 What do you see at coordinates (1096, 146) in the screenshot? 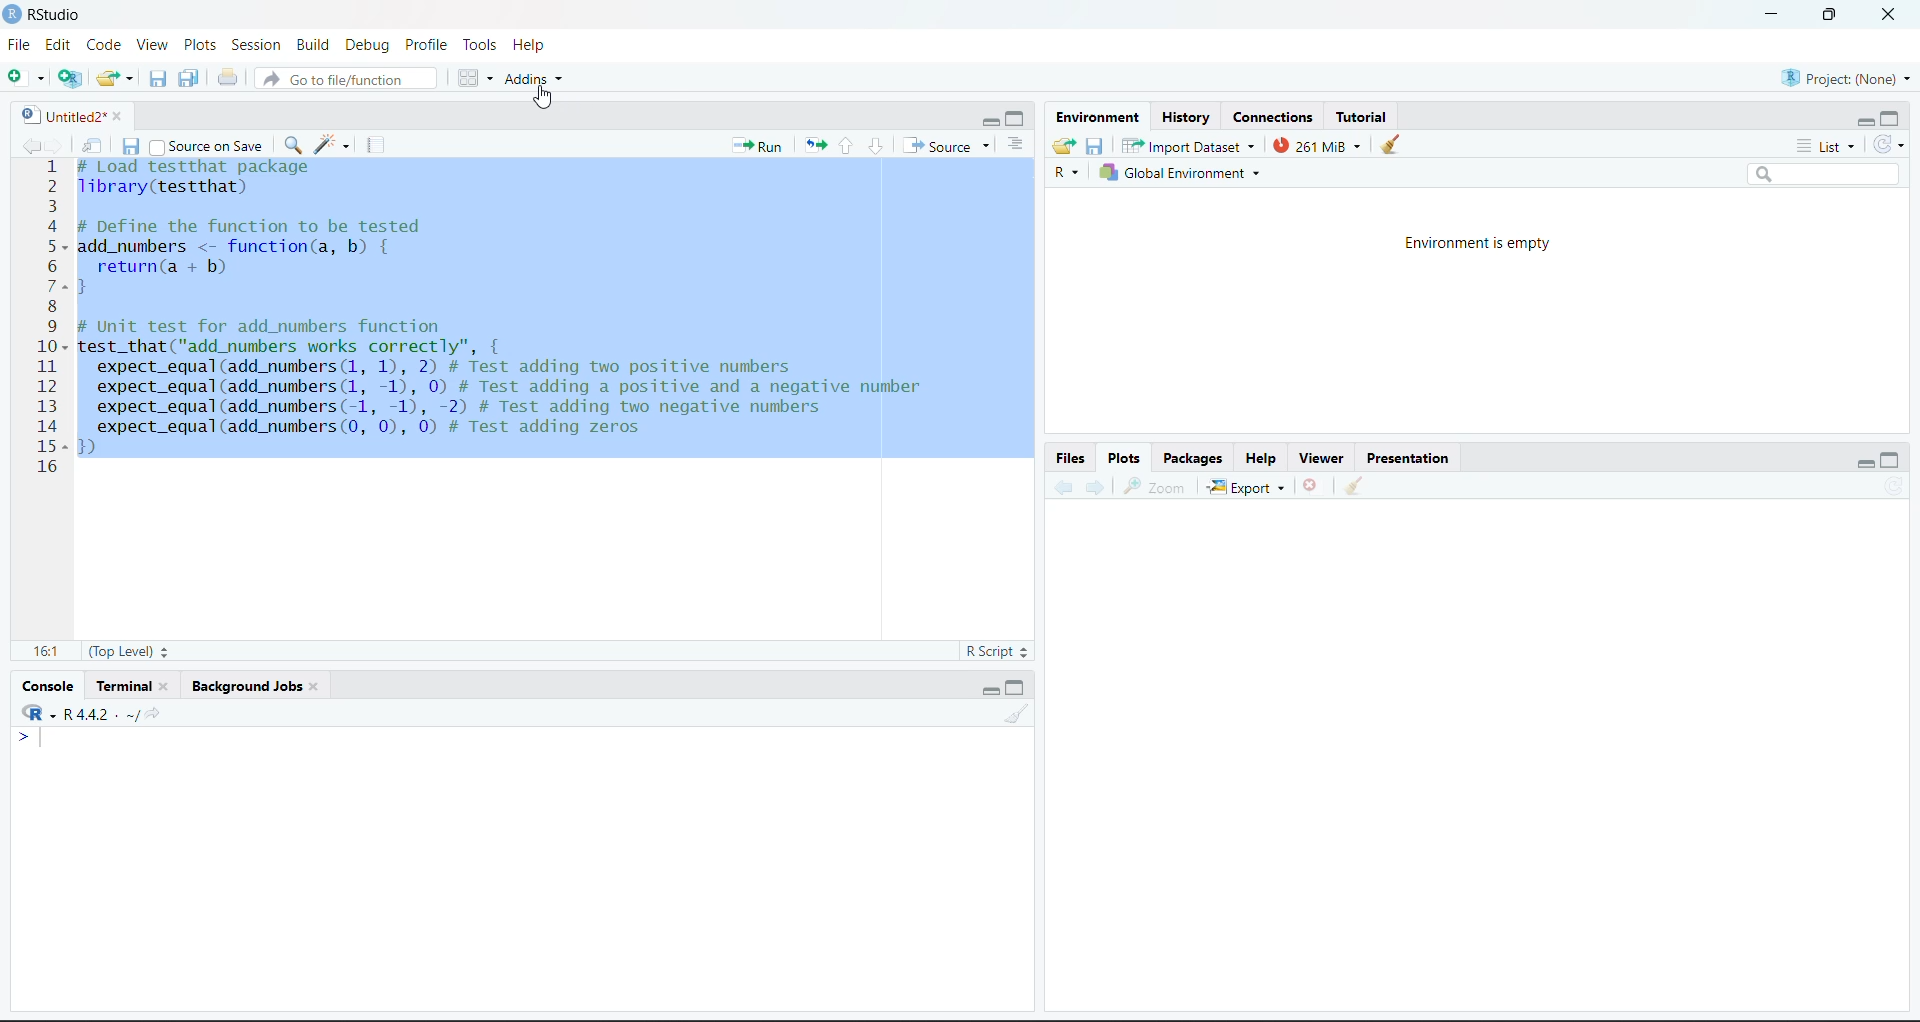
I see `Save` at bounding box center [1096, 146].